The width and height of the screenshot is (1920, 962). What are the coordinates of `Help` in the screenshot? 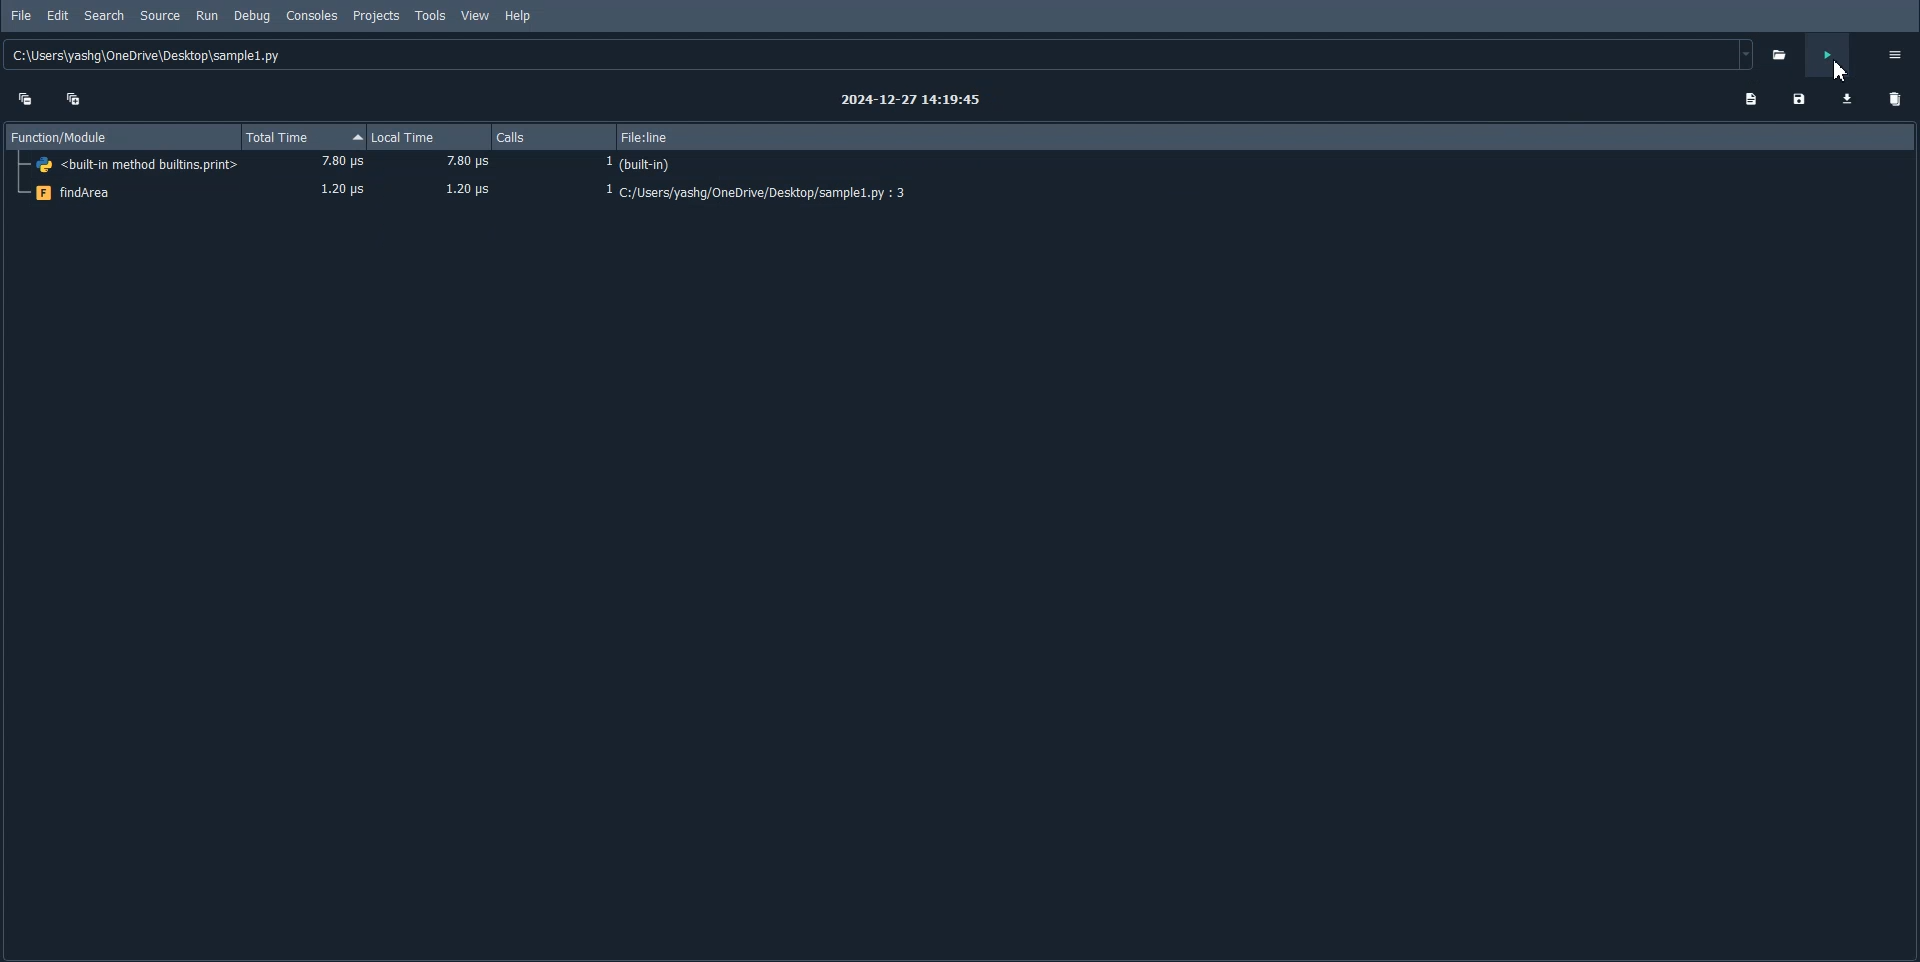 It's located at (518, 16).